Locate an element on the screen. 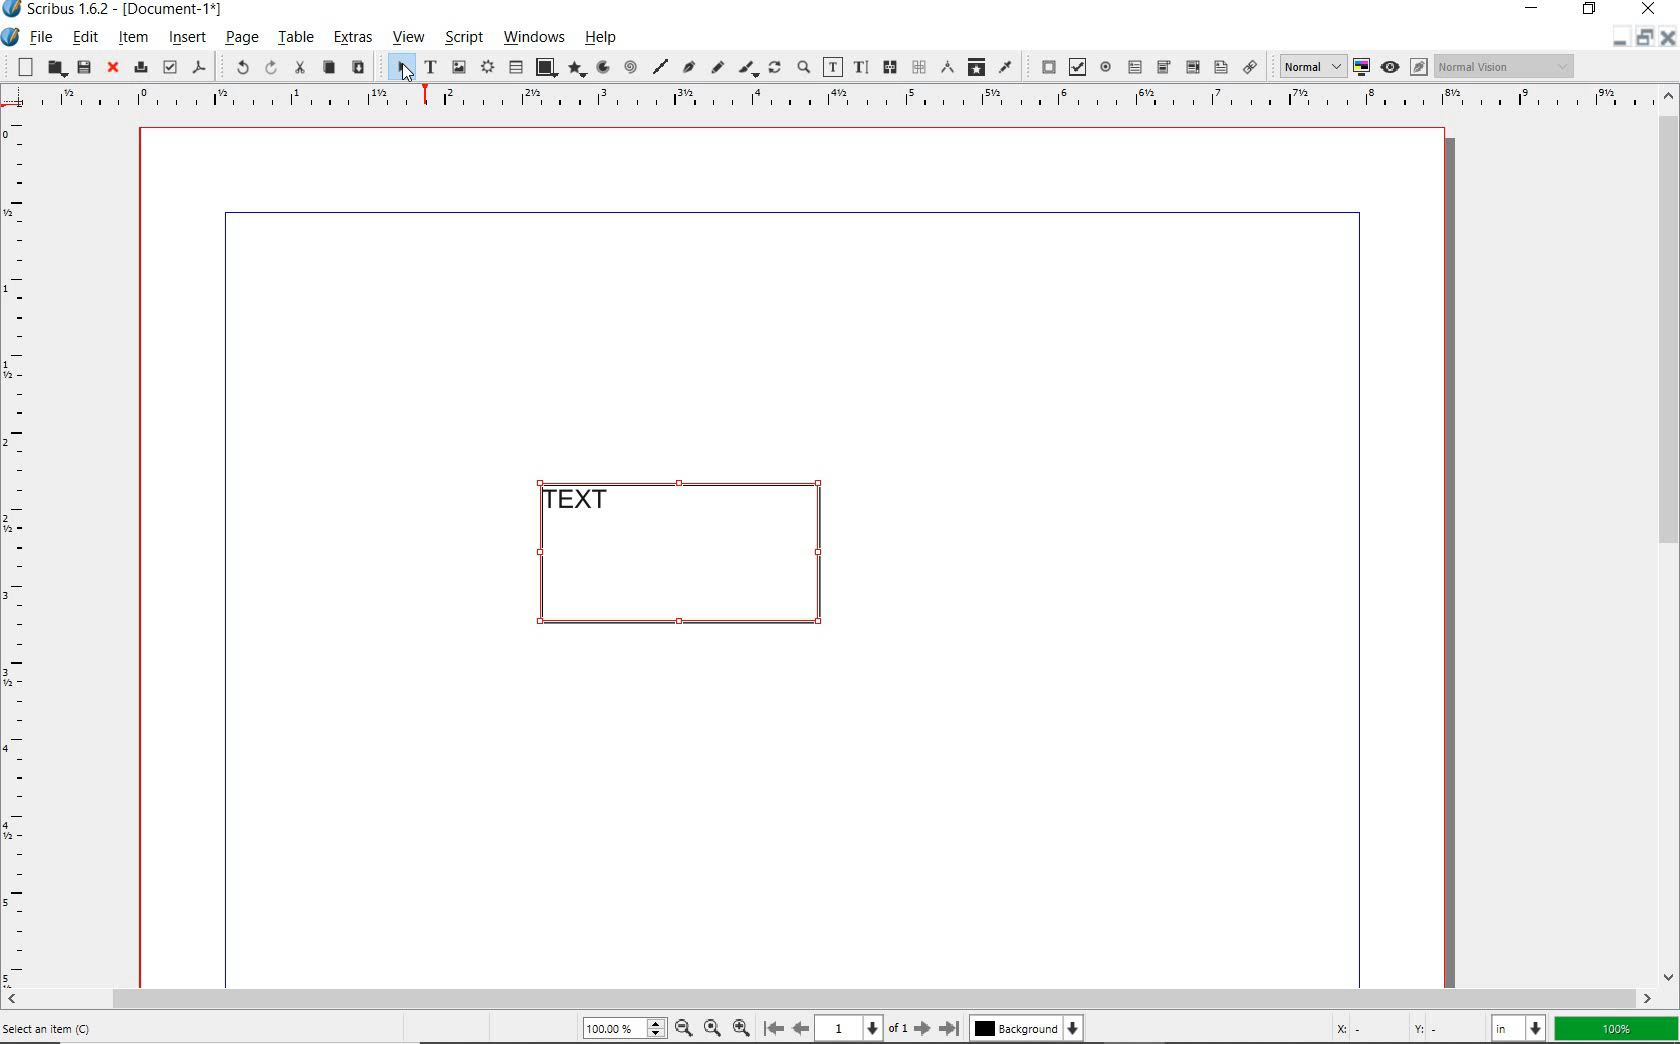 Image resolution: width=1680 pixels, height=1044 pixels. page is located at coordinates (240, 40).